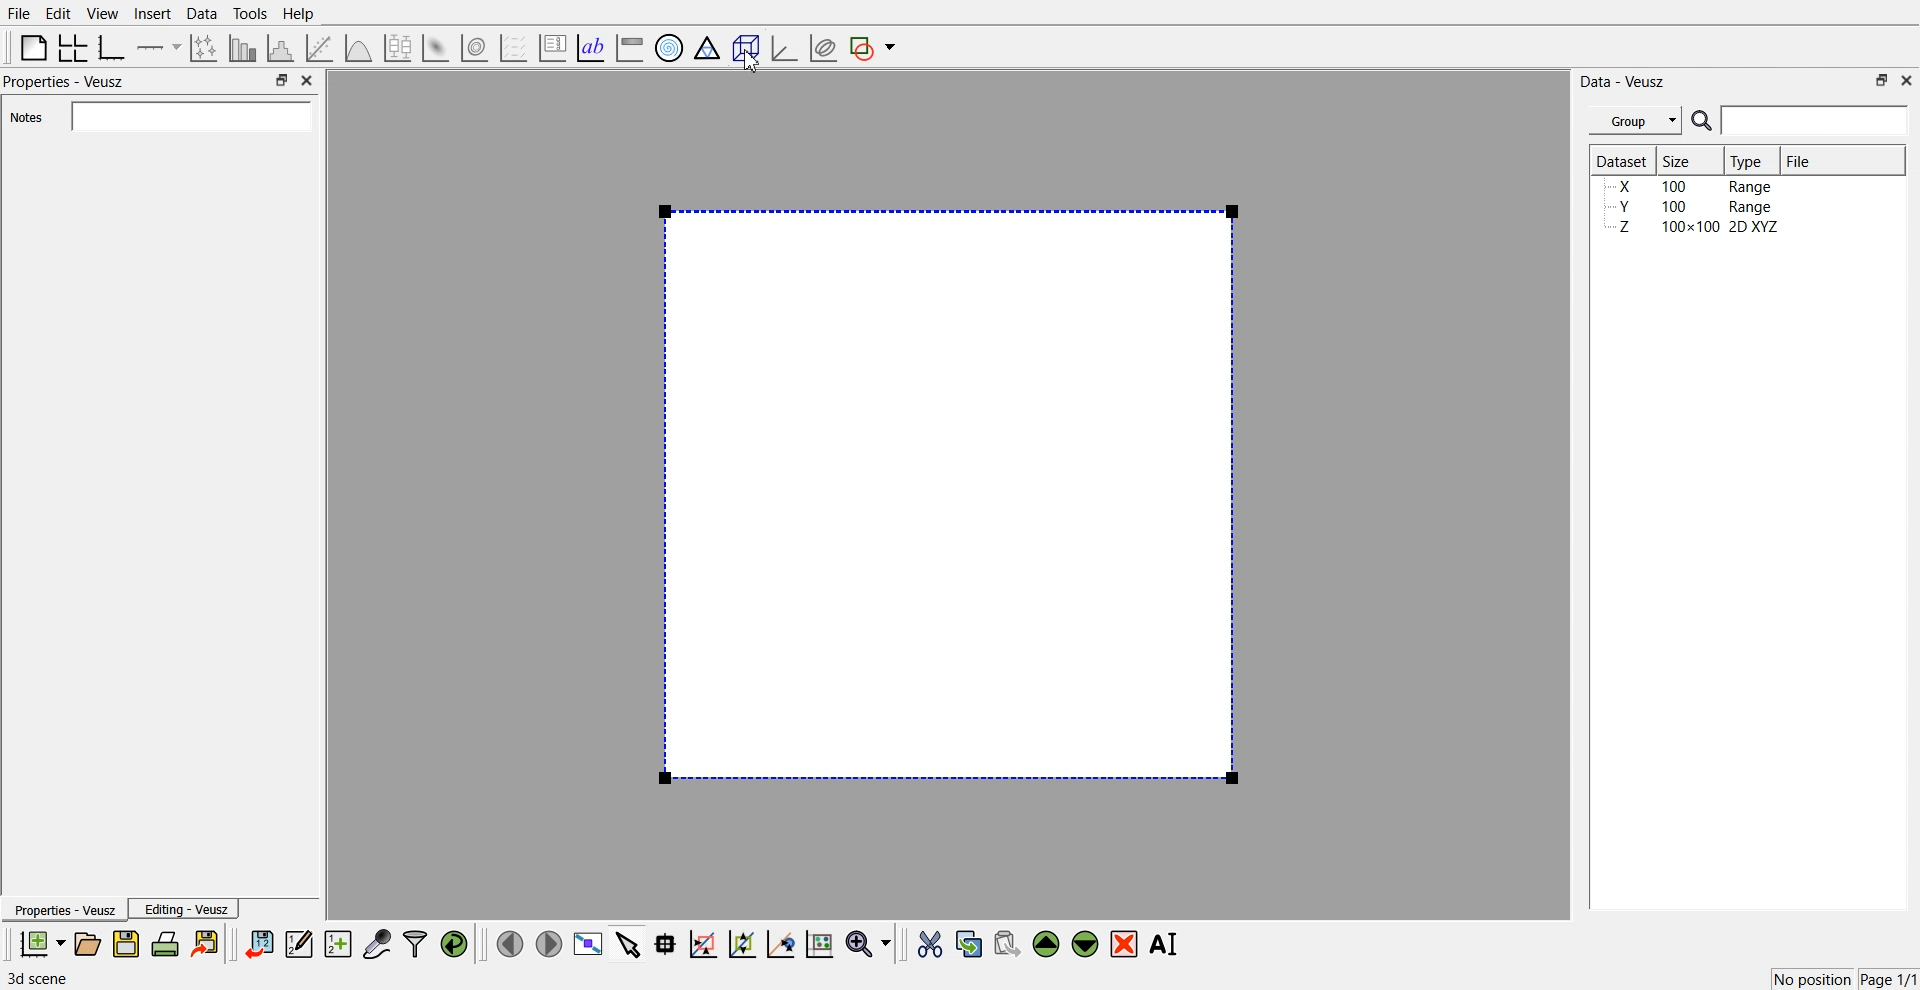  I want to click on Reload linked dataset, so click(454, 944).